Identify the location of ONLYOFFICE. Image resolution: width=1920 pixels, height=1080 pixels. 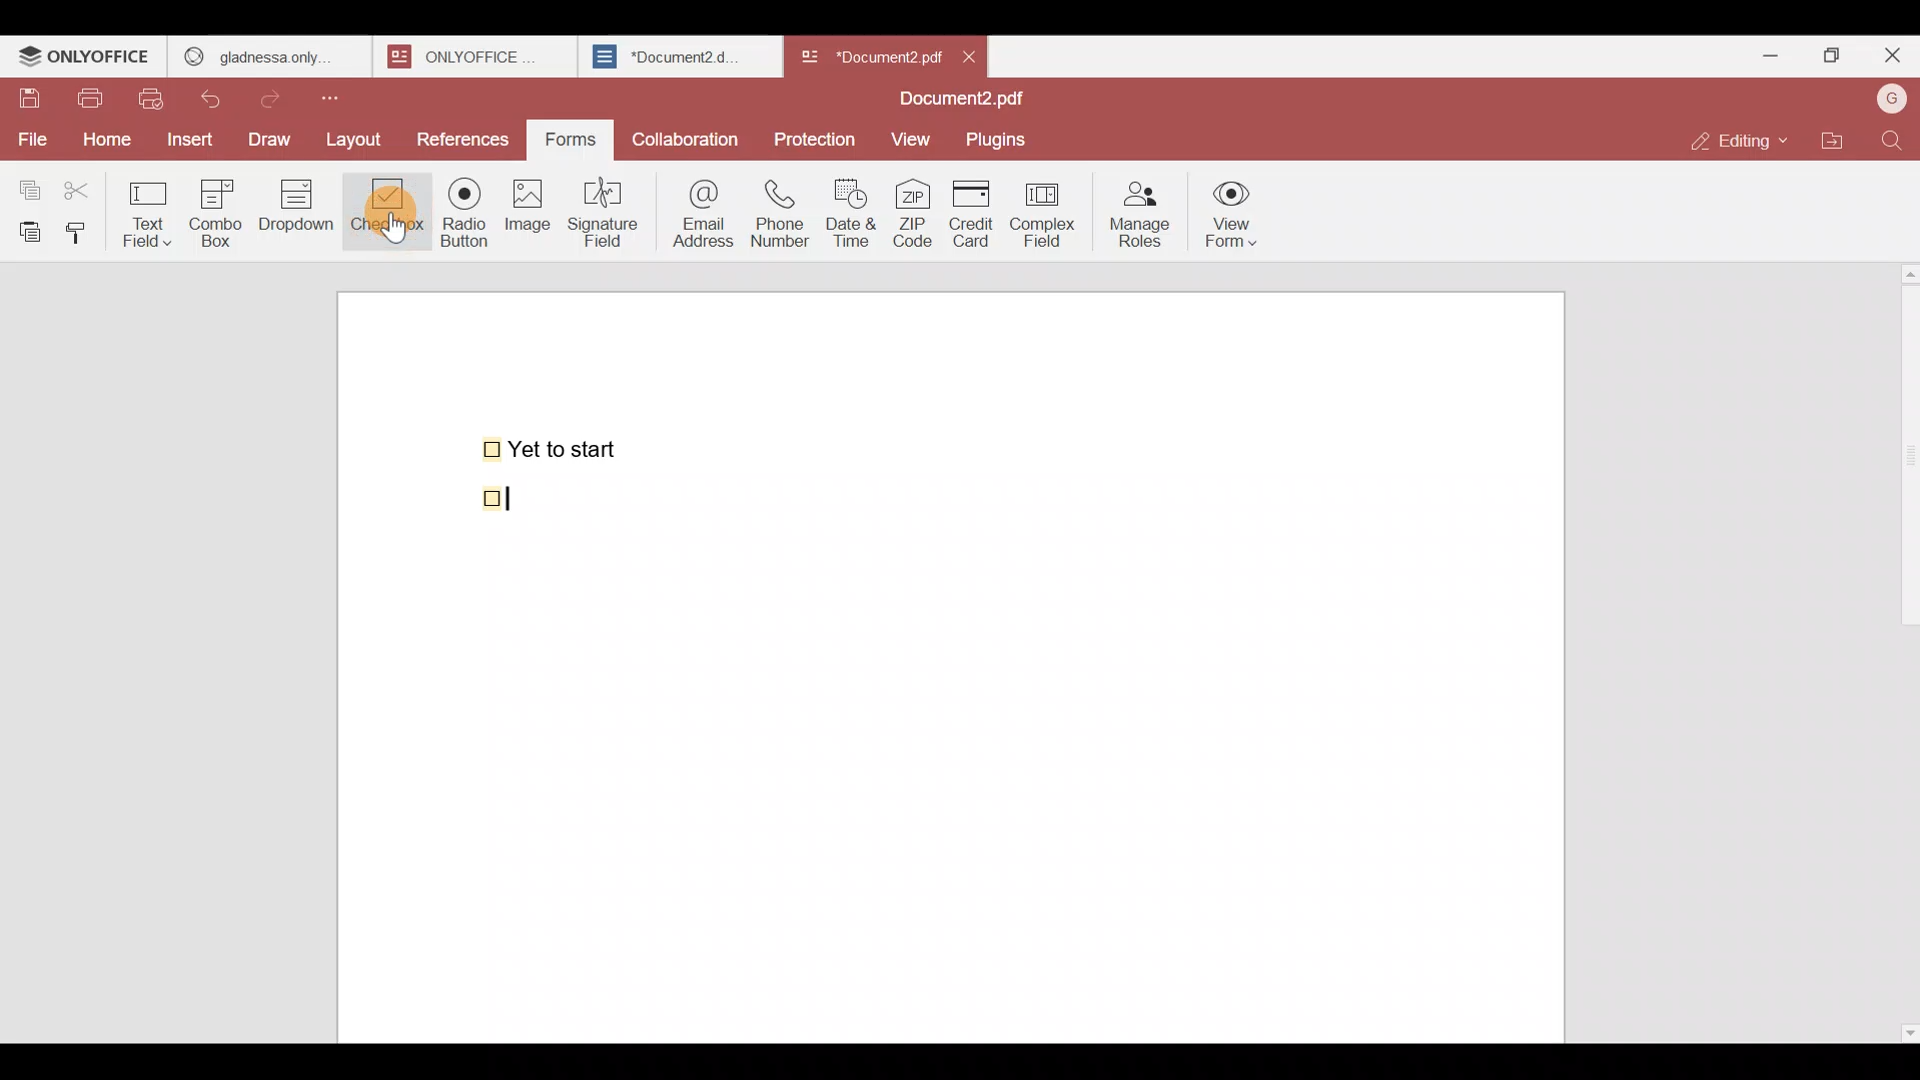
(85, 59).